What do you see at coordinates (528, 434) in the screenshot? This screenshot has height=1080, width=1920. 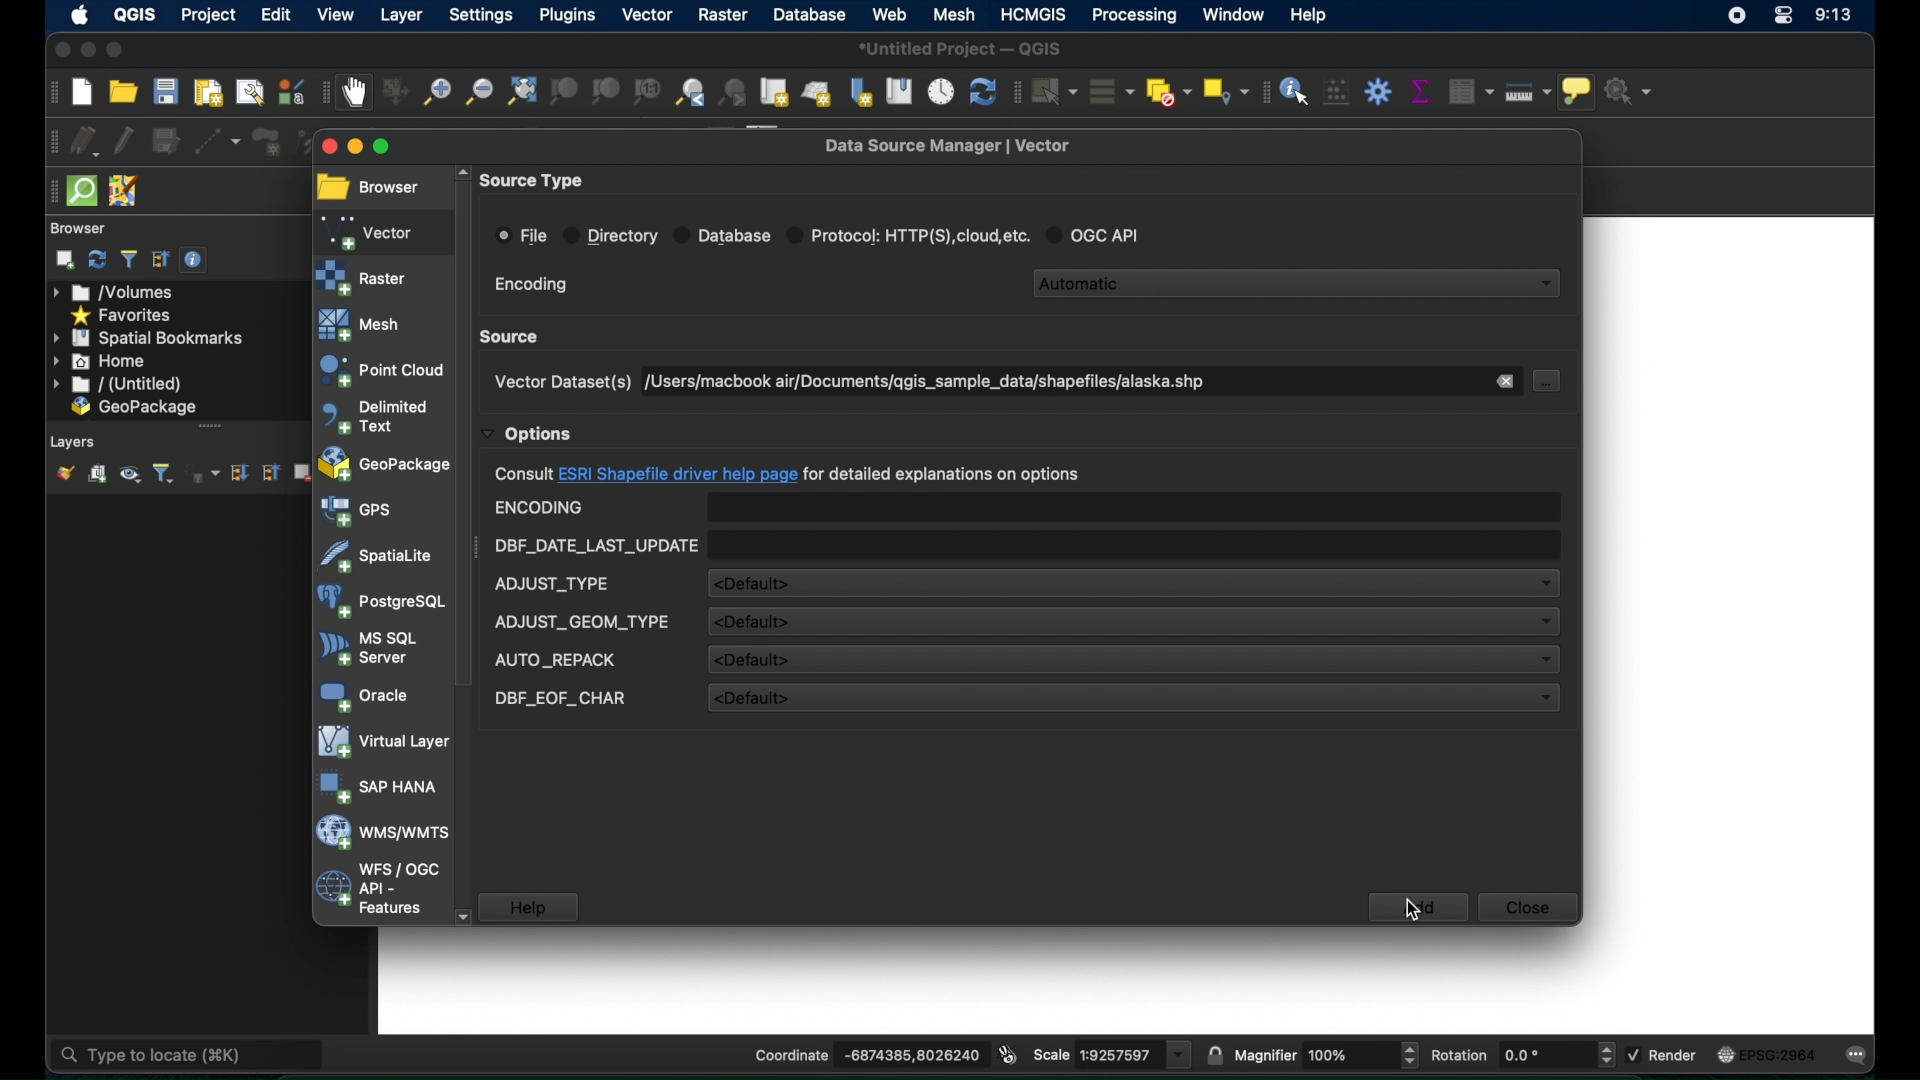 I see `options dropdown` at bounding box center [528, 434].